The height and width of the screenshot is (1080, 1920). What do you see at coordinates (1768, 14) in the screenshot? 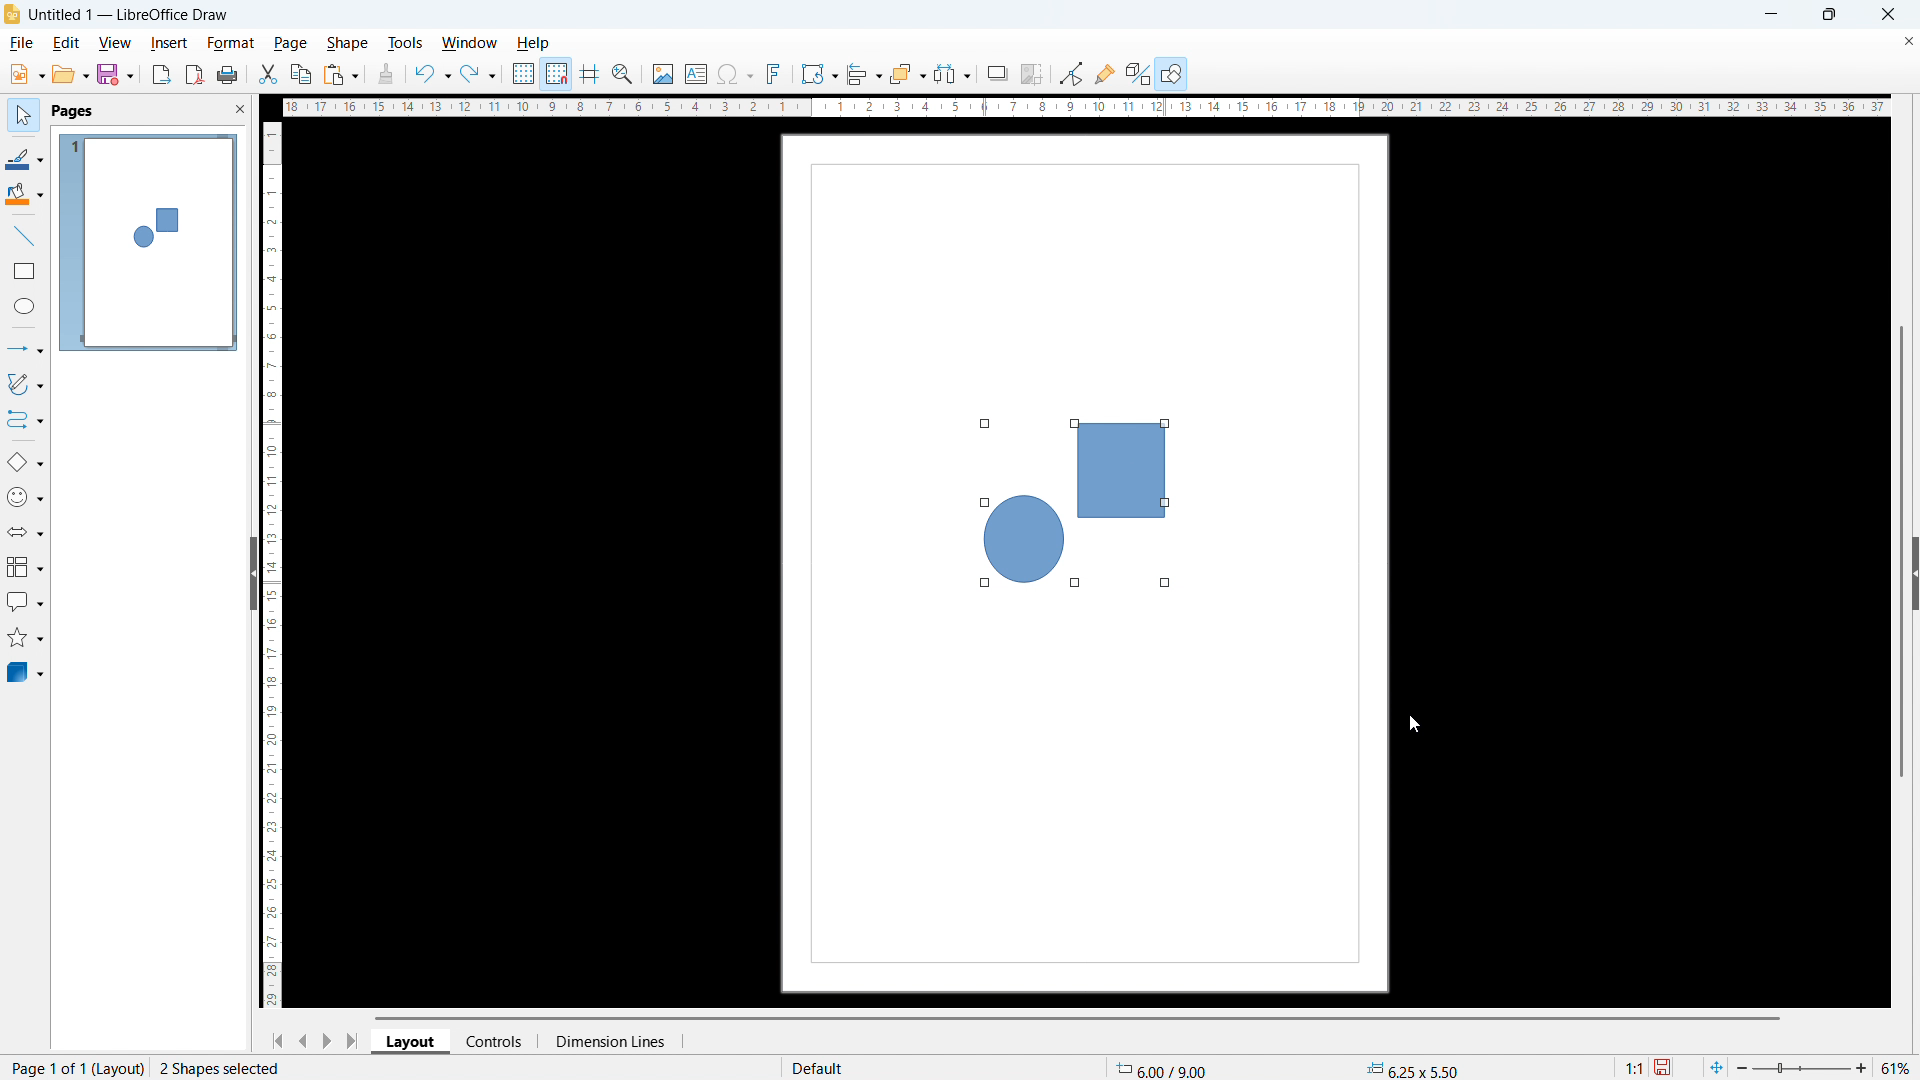
I see `minimize` at bounding box center [1768, 14].